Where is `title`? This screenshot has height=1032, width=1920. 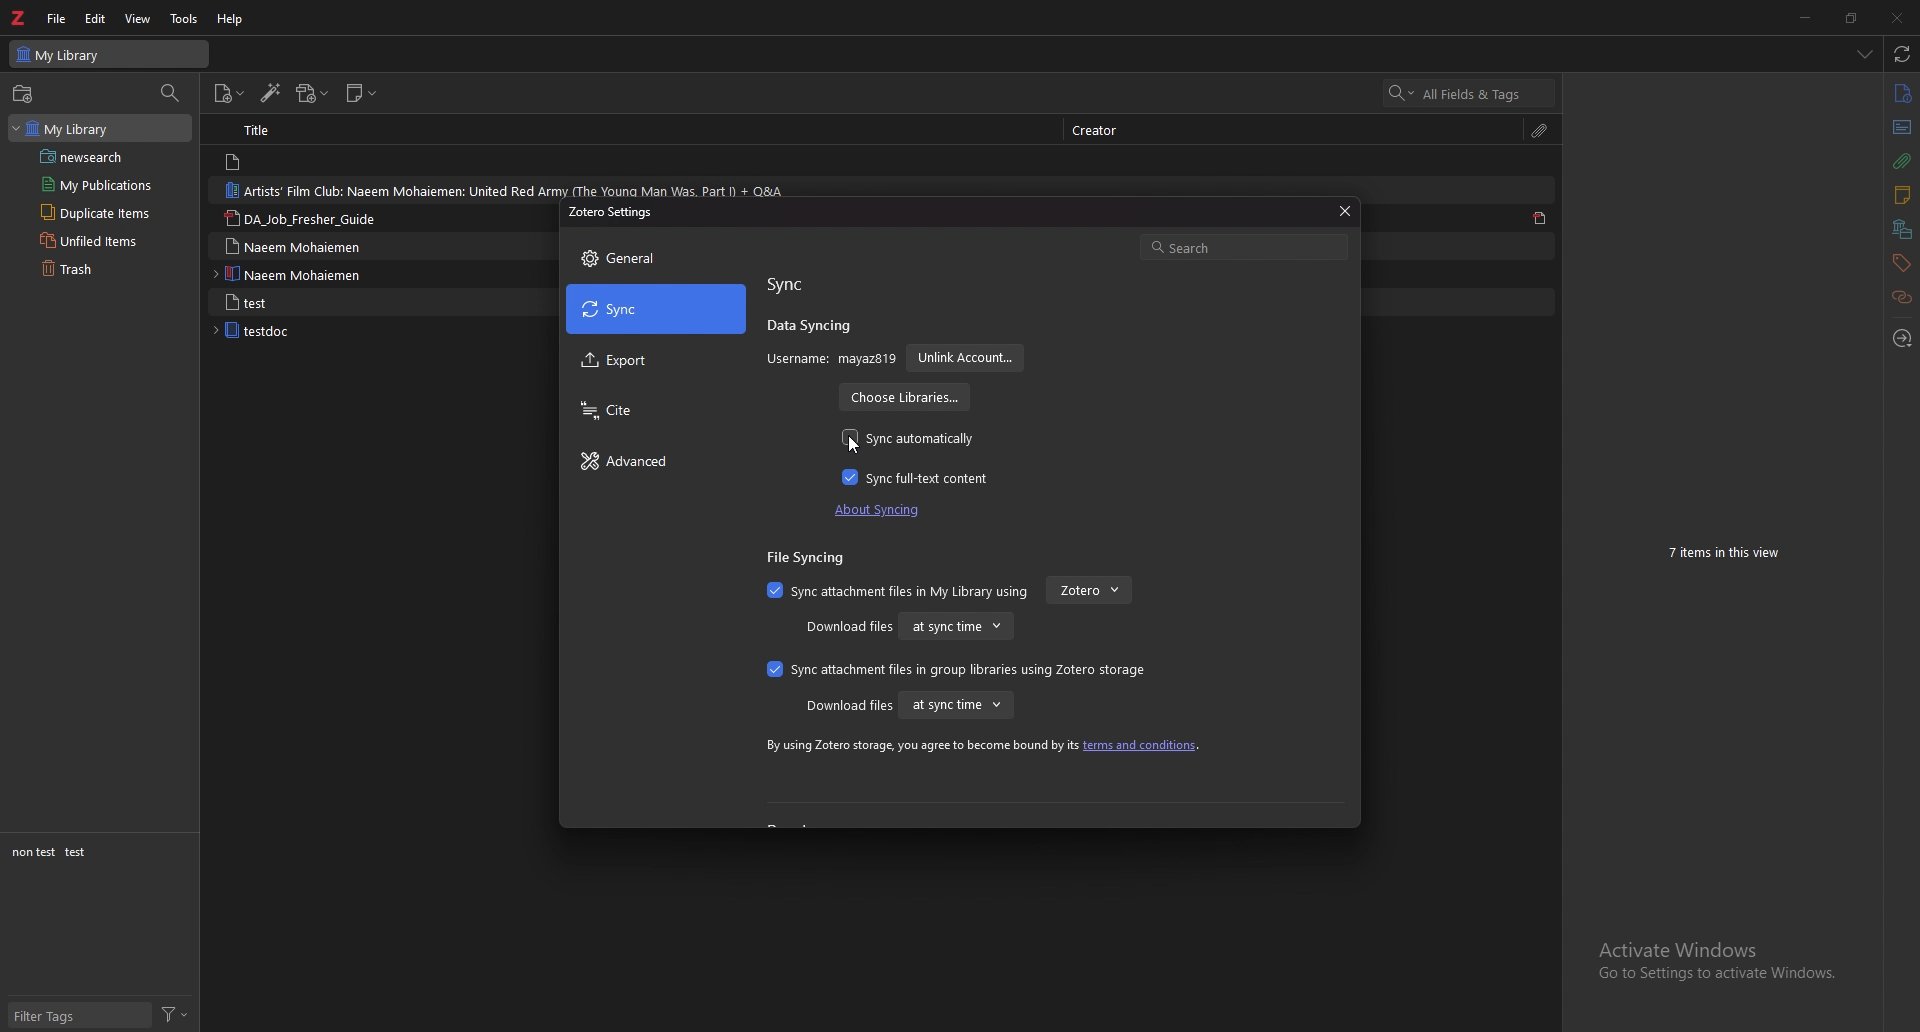 title is located at coordinates (277, 131).